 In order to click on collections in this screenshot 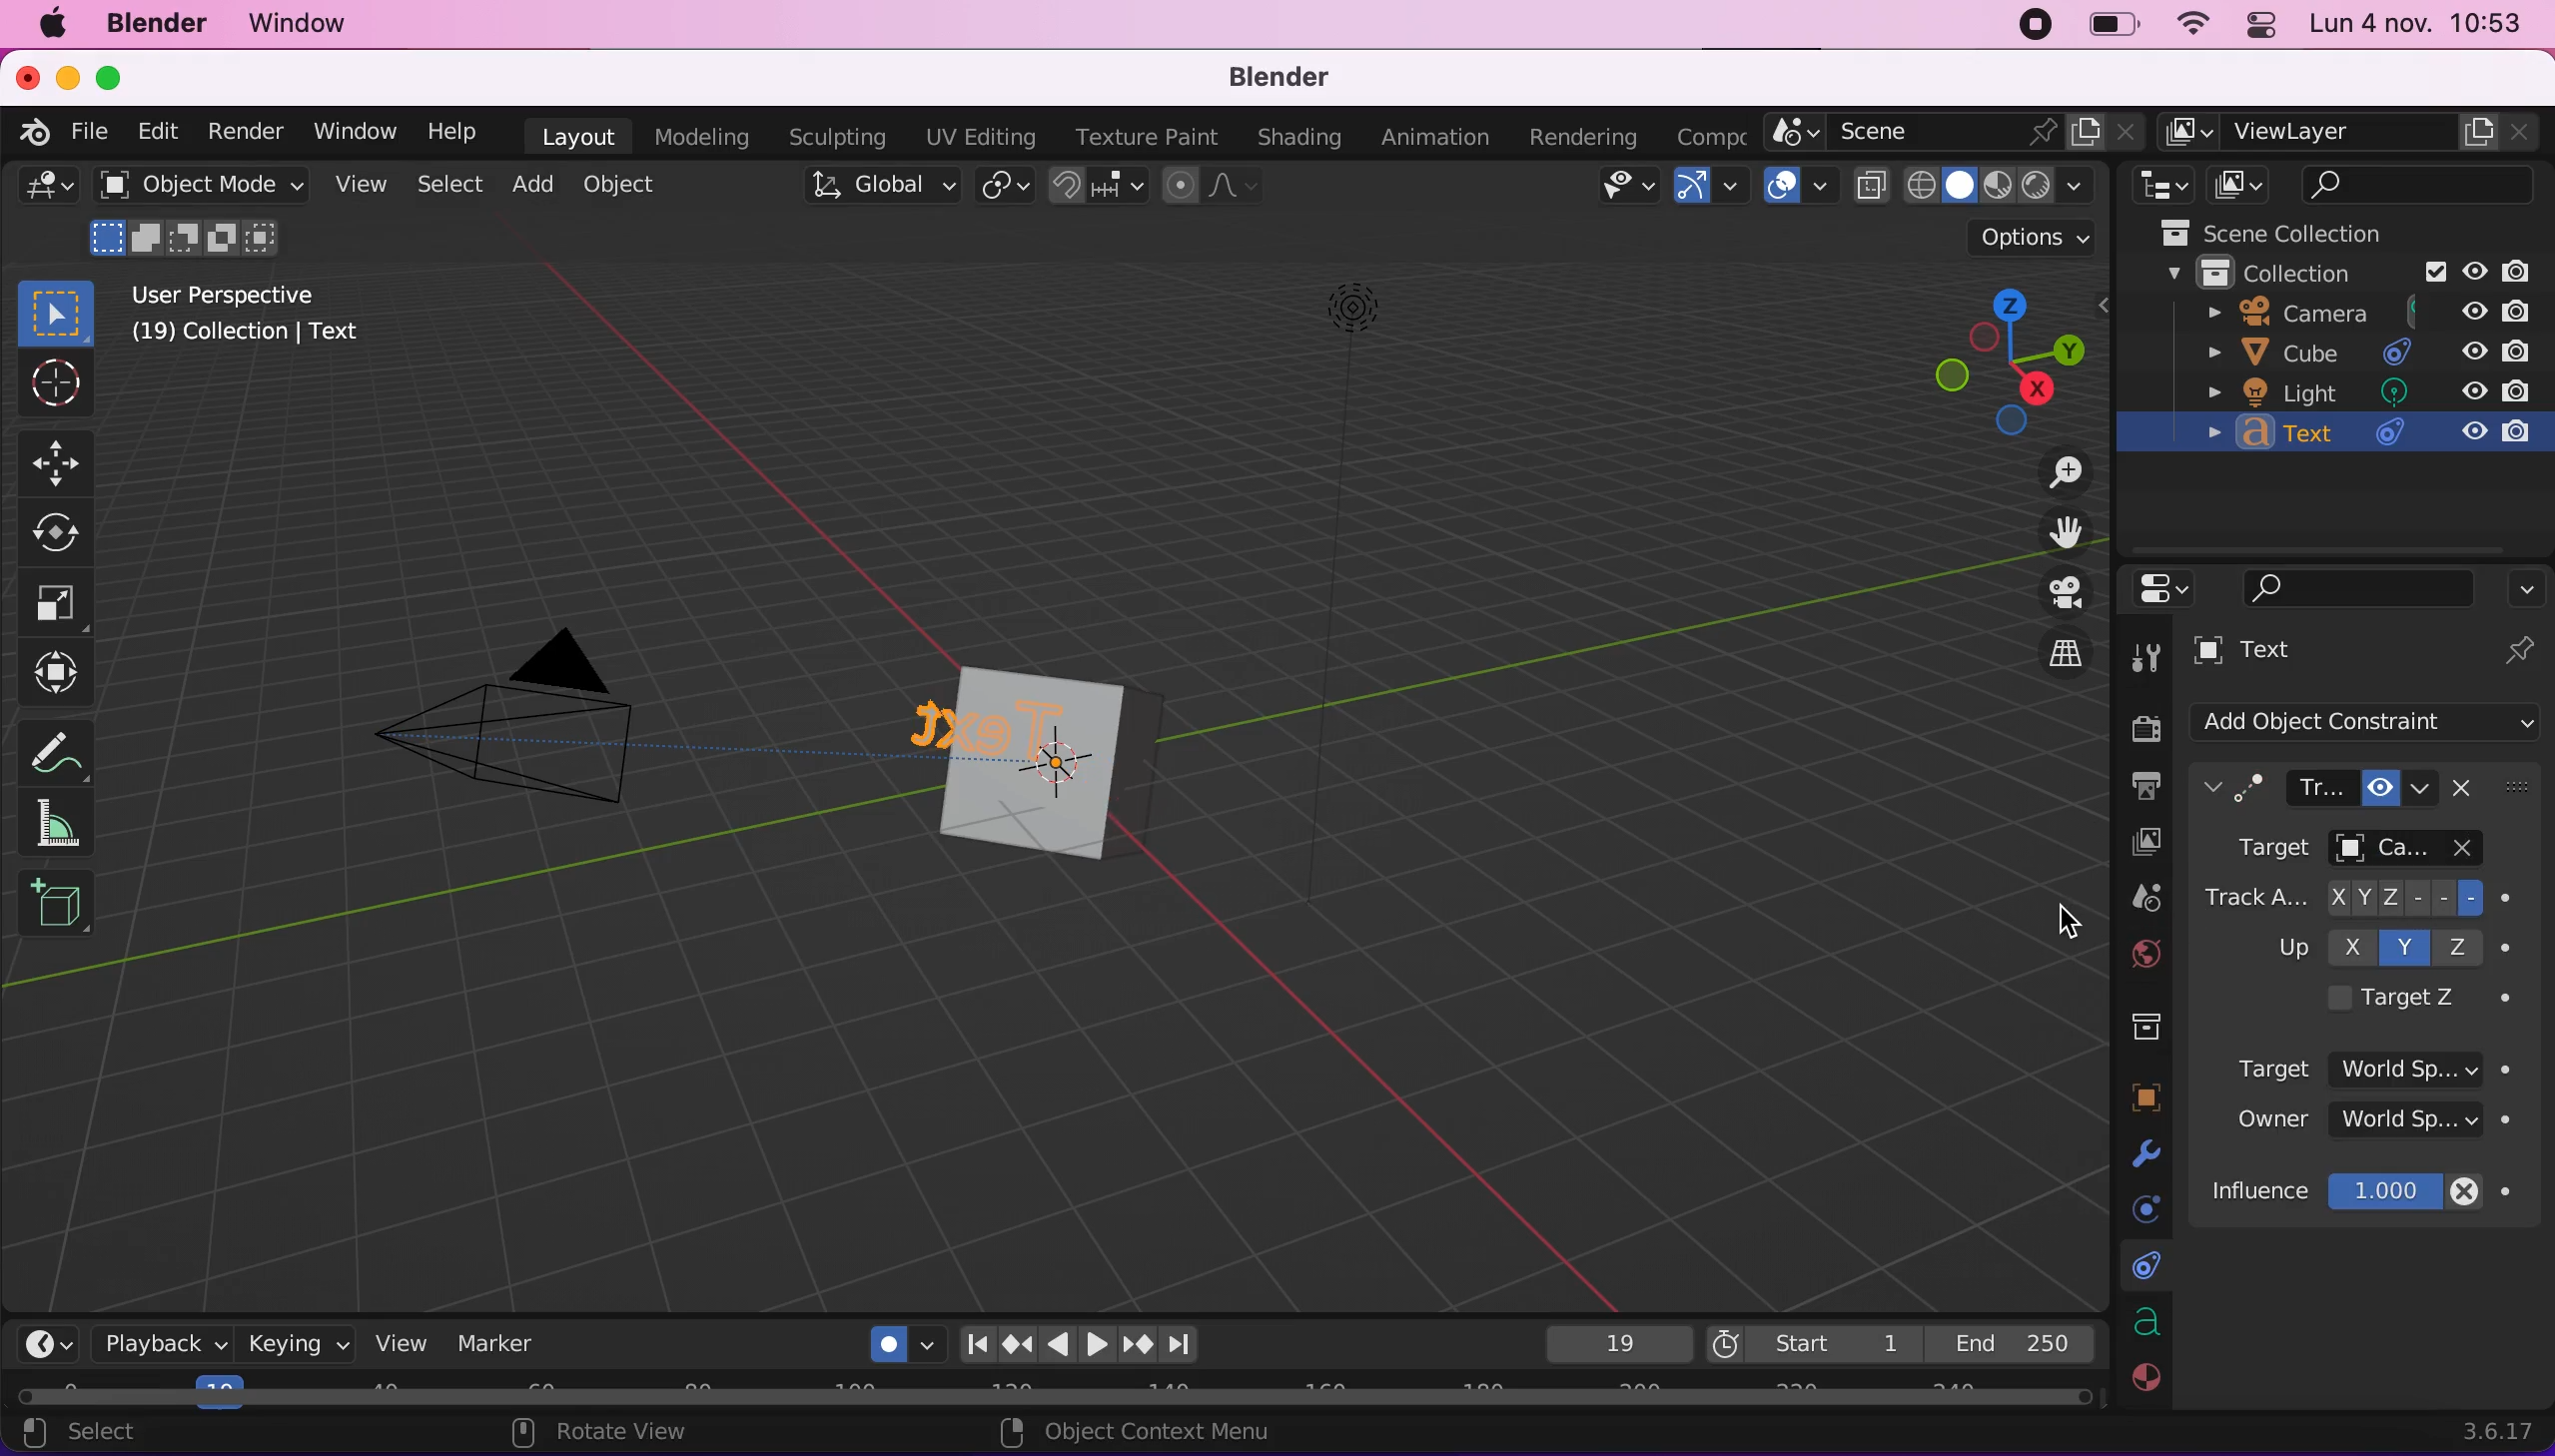, I will do `click(2141, 1029)`.